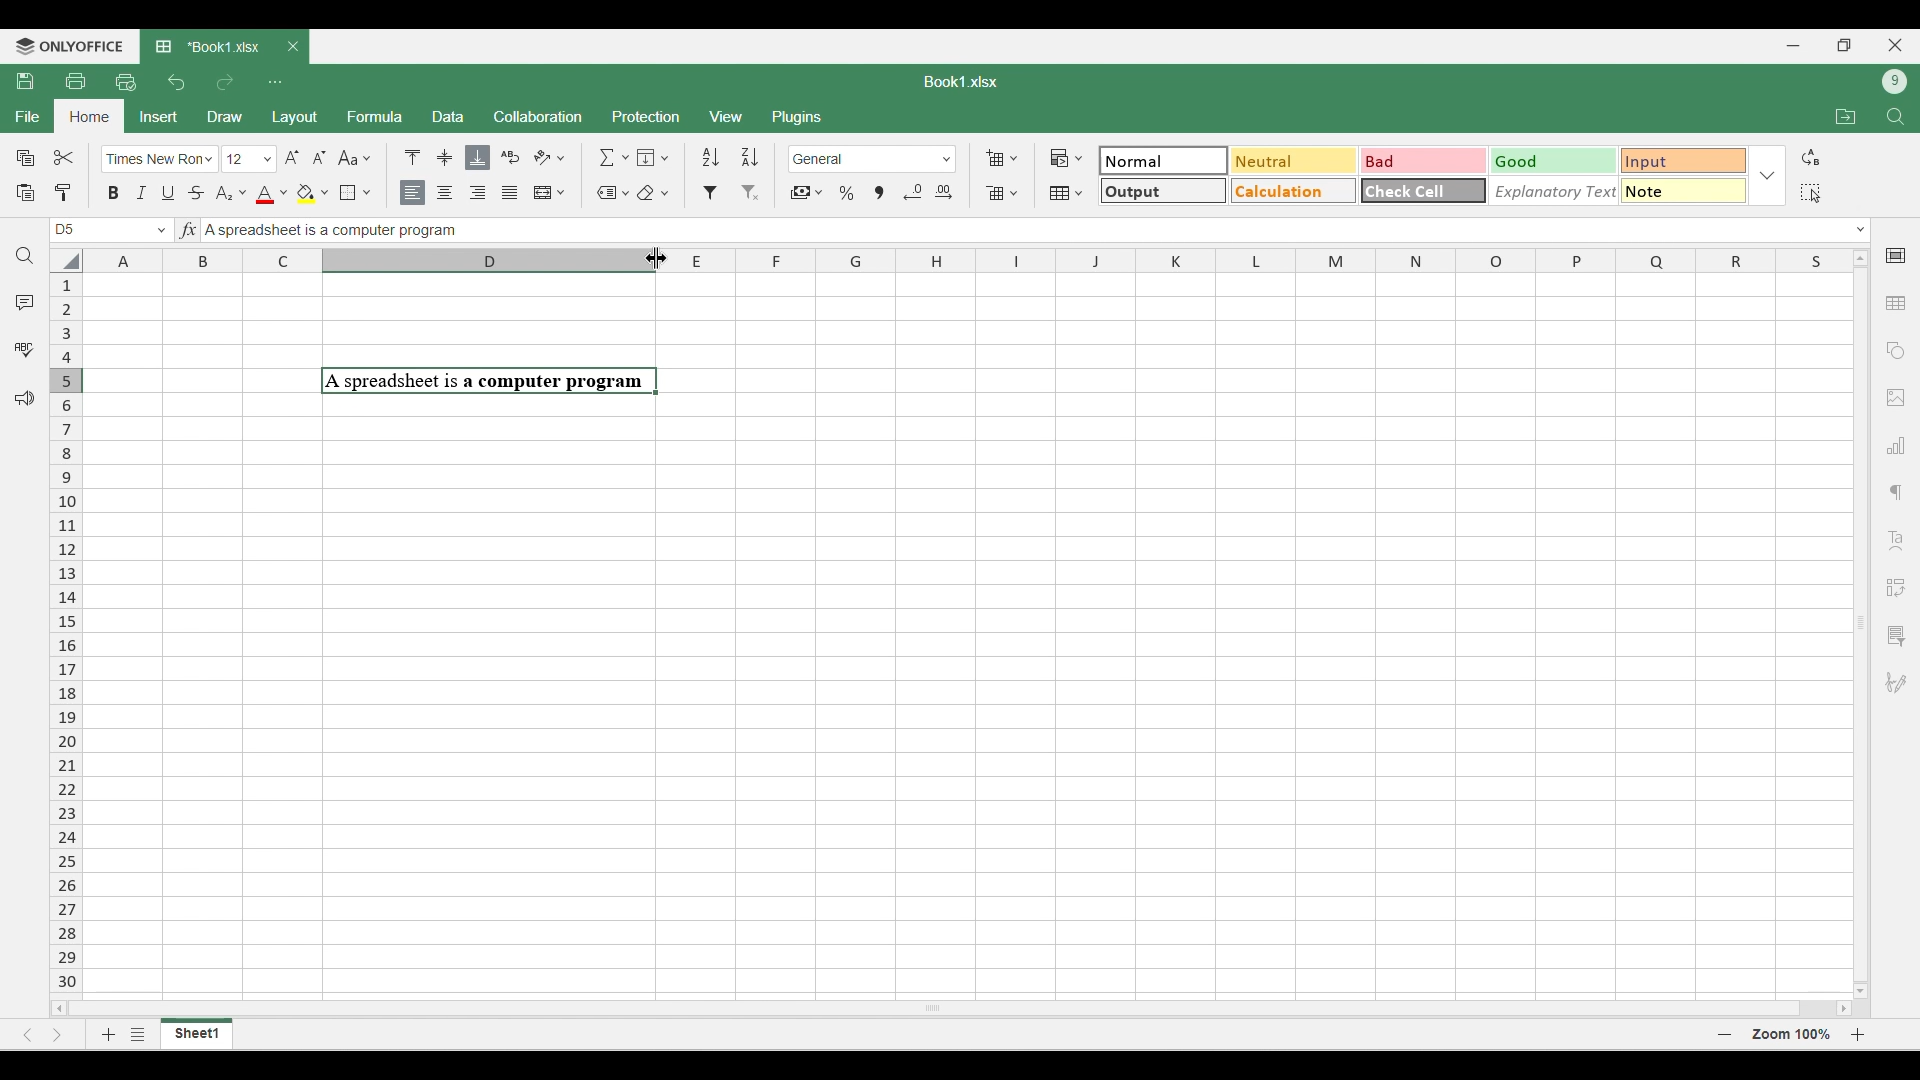  Describe the element at coordinates (1894, 351) in the screenshot. I see `Insert shape` at that location.